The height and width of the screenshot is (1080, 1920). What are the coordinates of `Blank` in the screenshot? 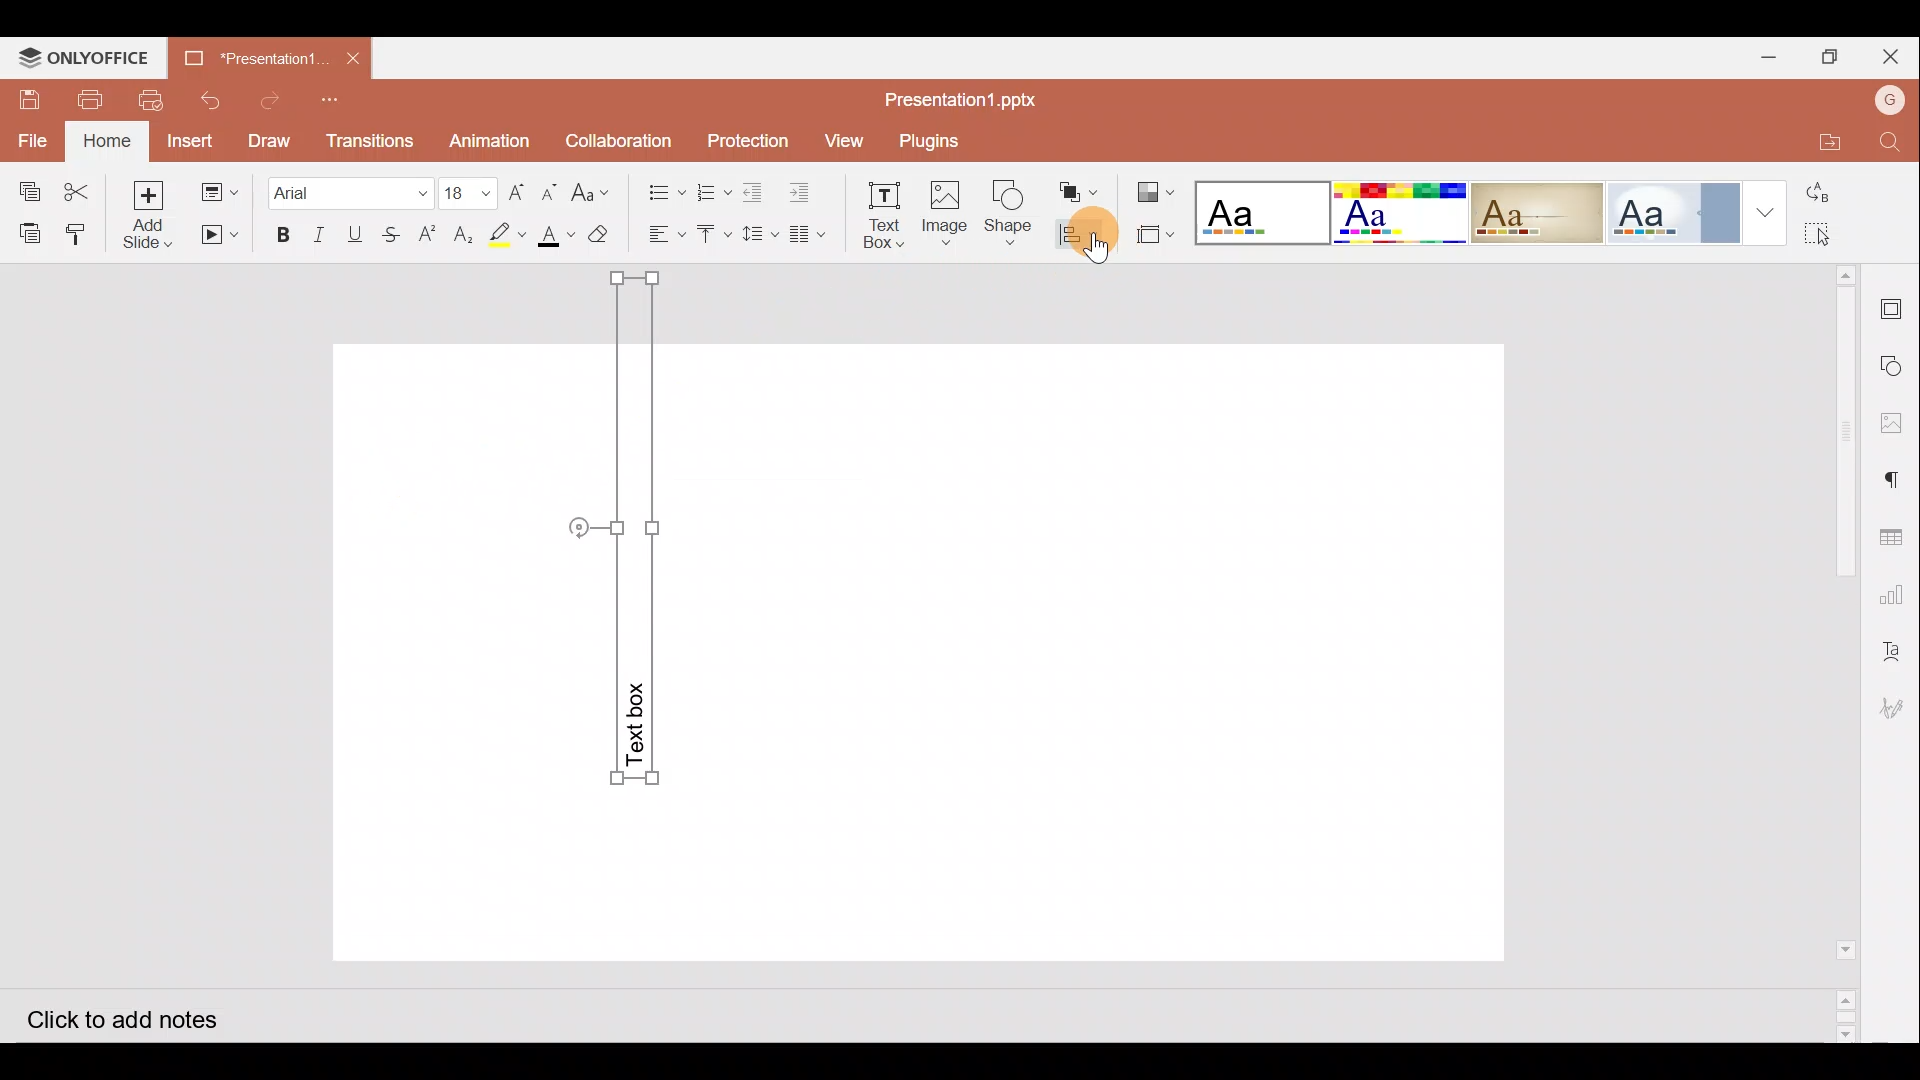 It's located at (1258, 210).